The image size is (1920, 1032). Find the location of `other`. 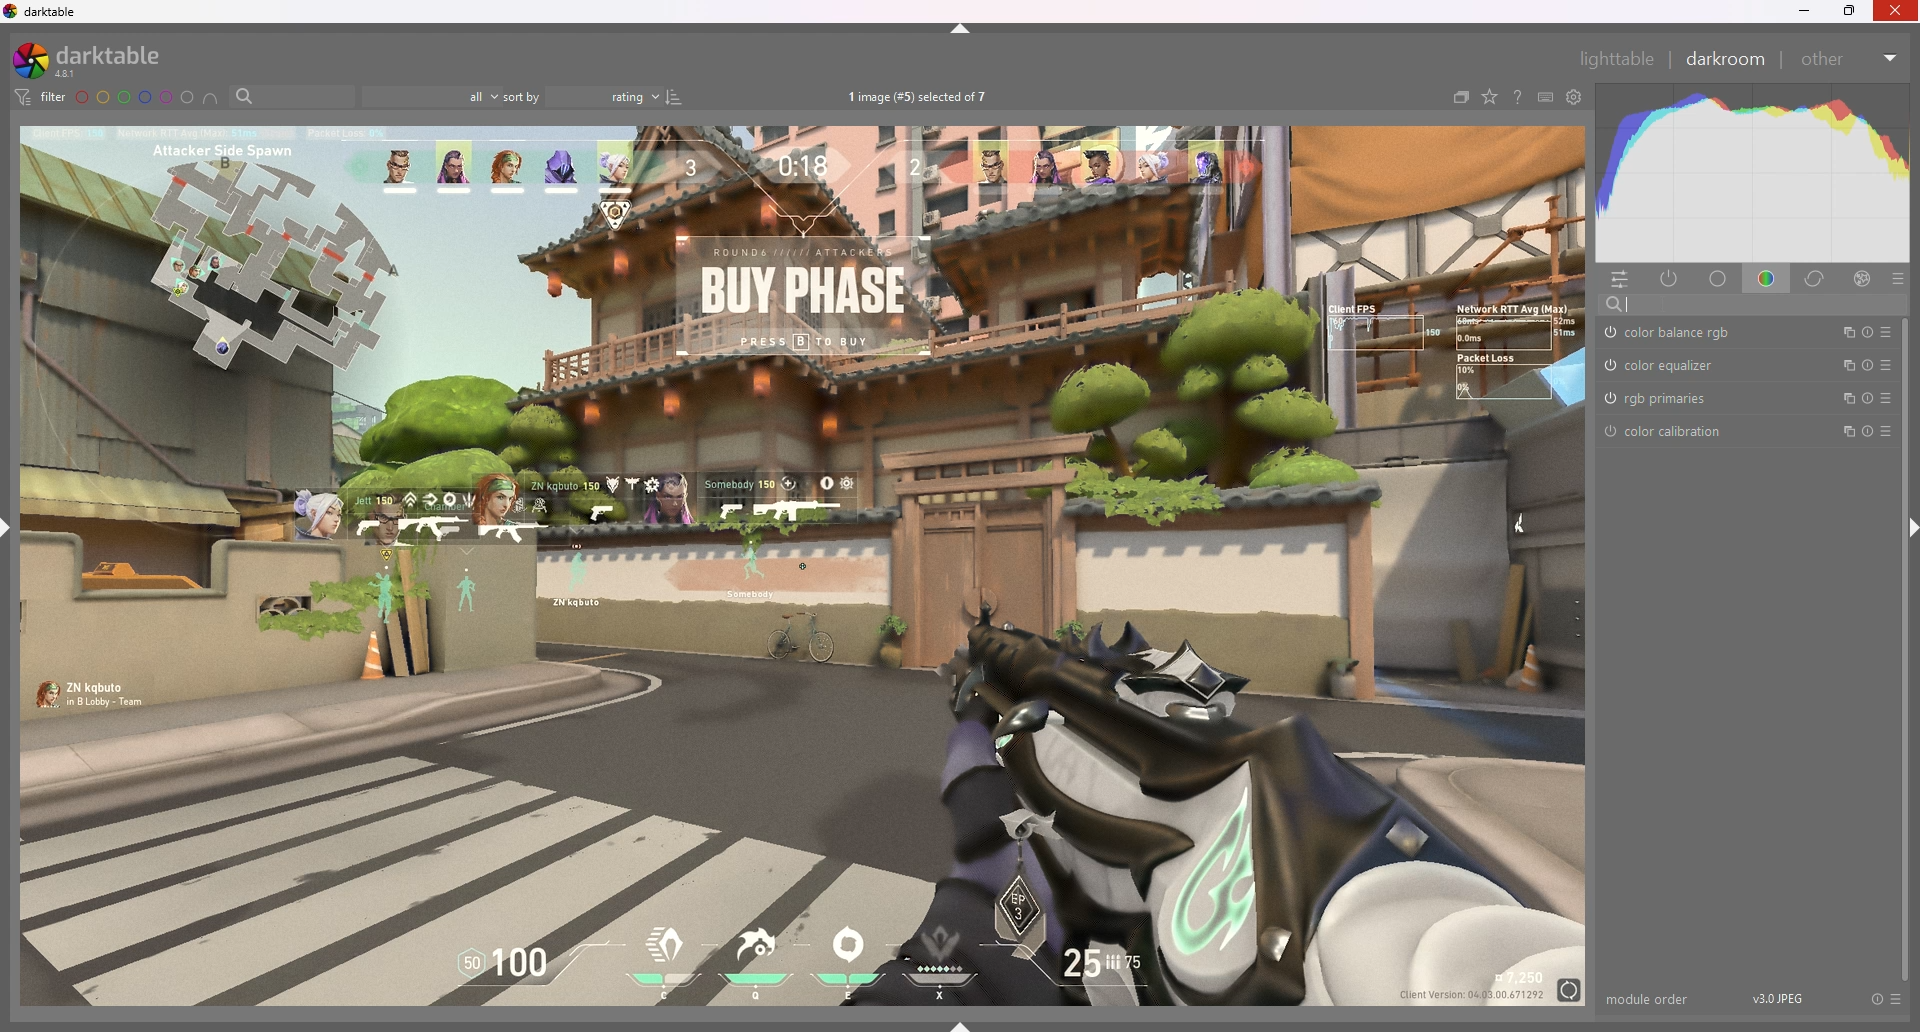

other is located at coordinates (1850, 59).